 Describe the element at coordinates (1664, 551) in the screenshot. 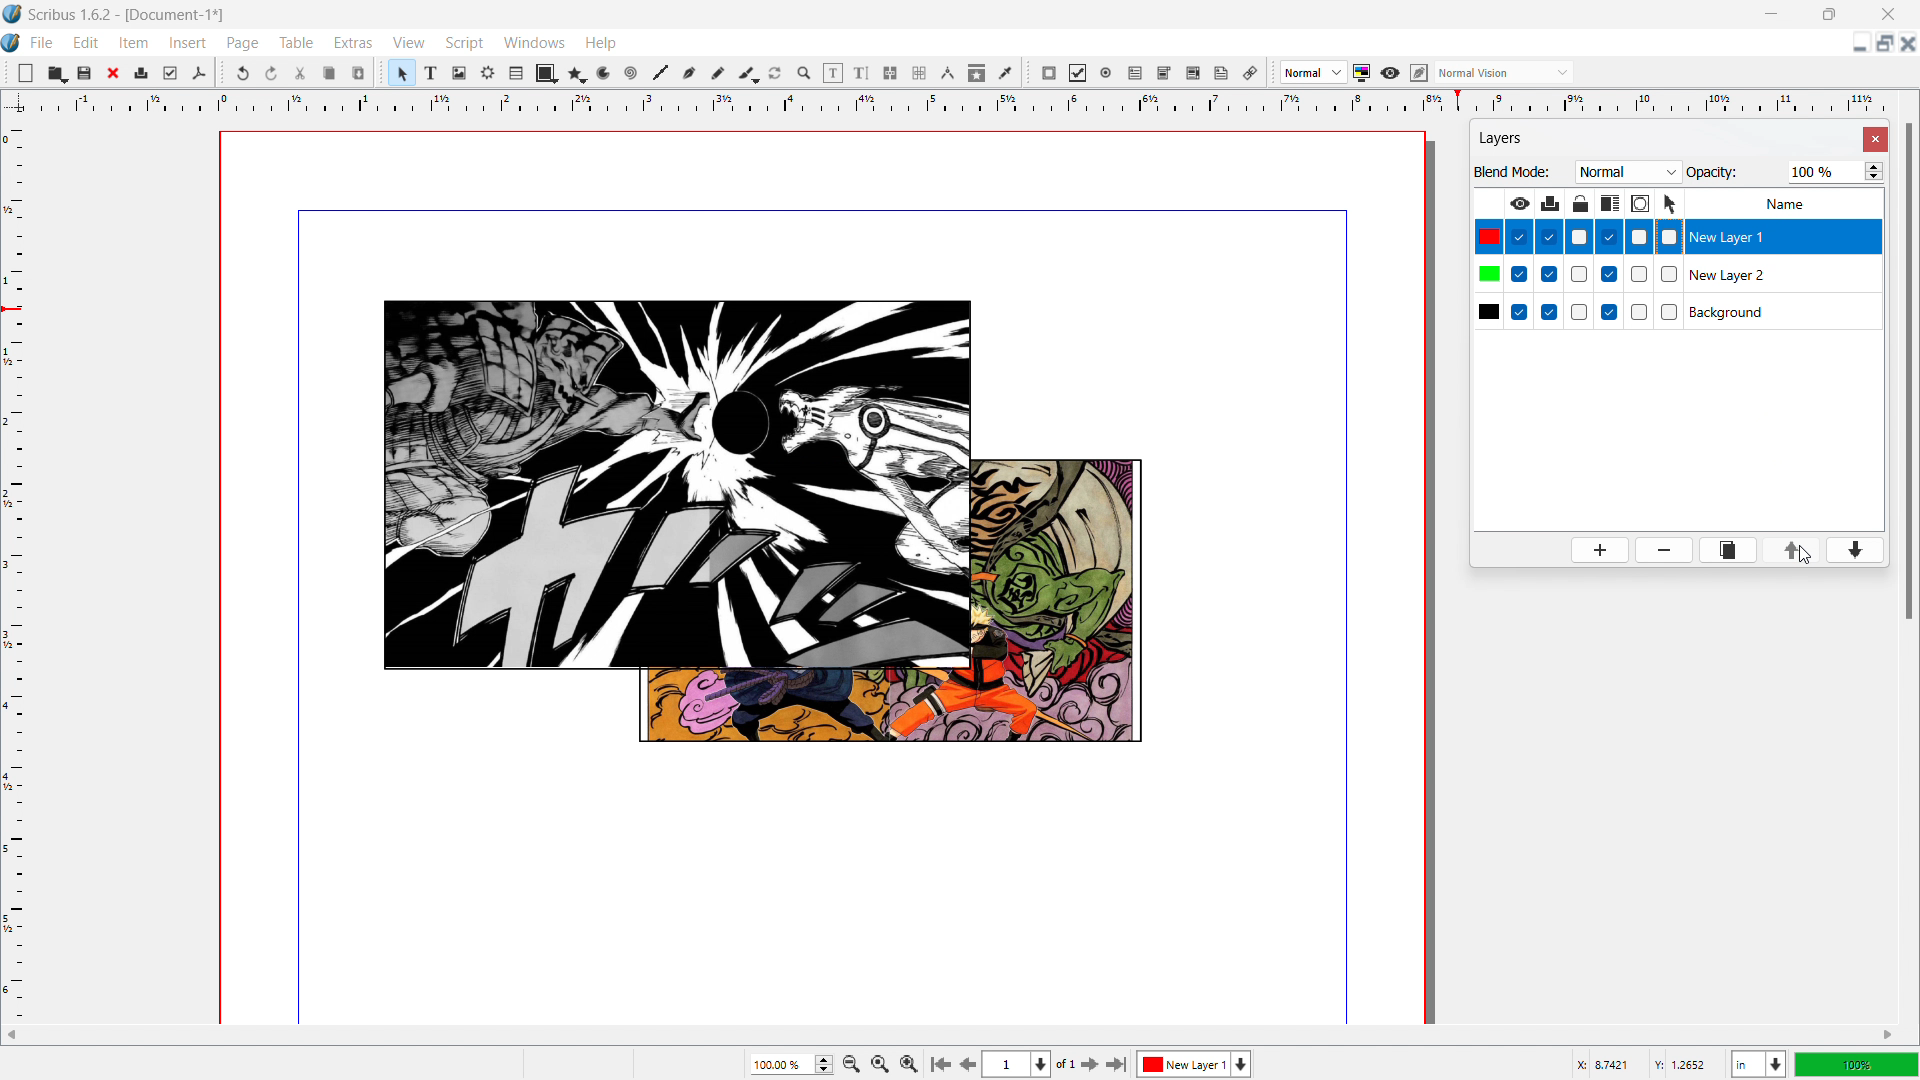

I see `delete layer` at that location.